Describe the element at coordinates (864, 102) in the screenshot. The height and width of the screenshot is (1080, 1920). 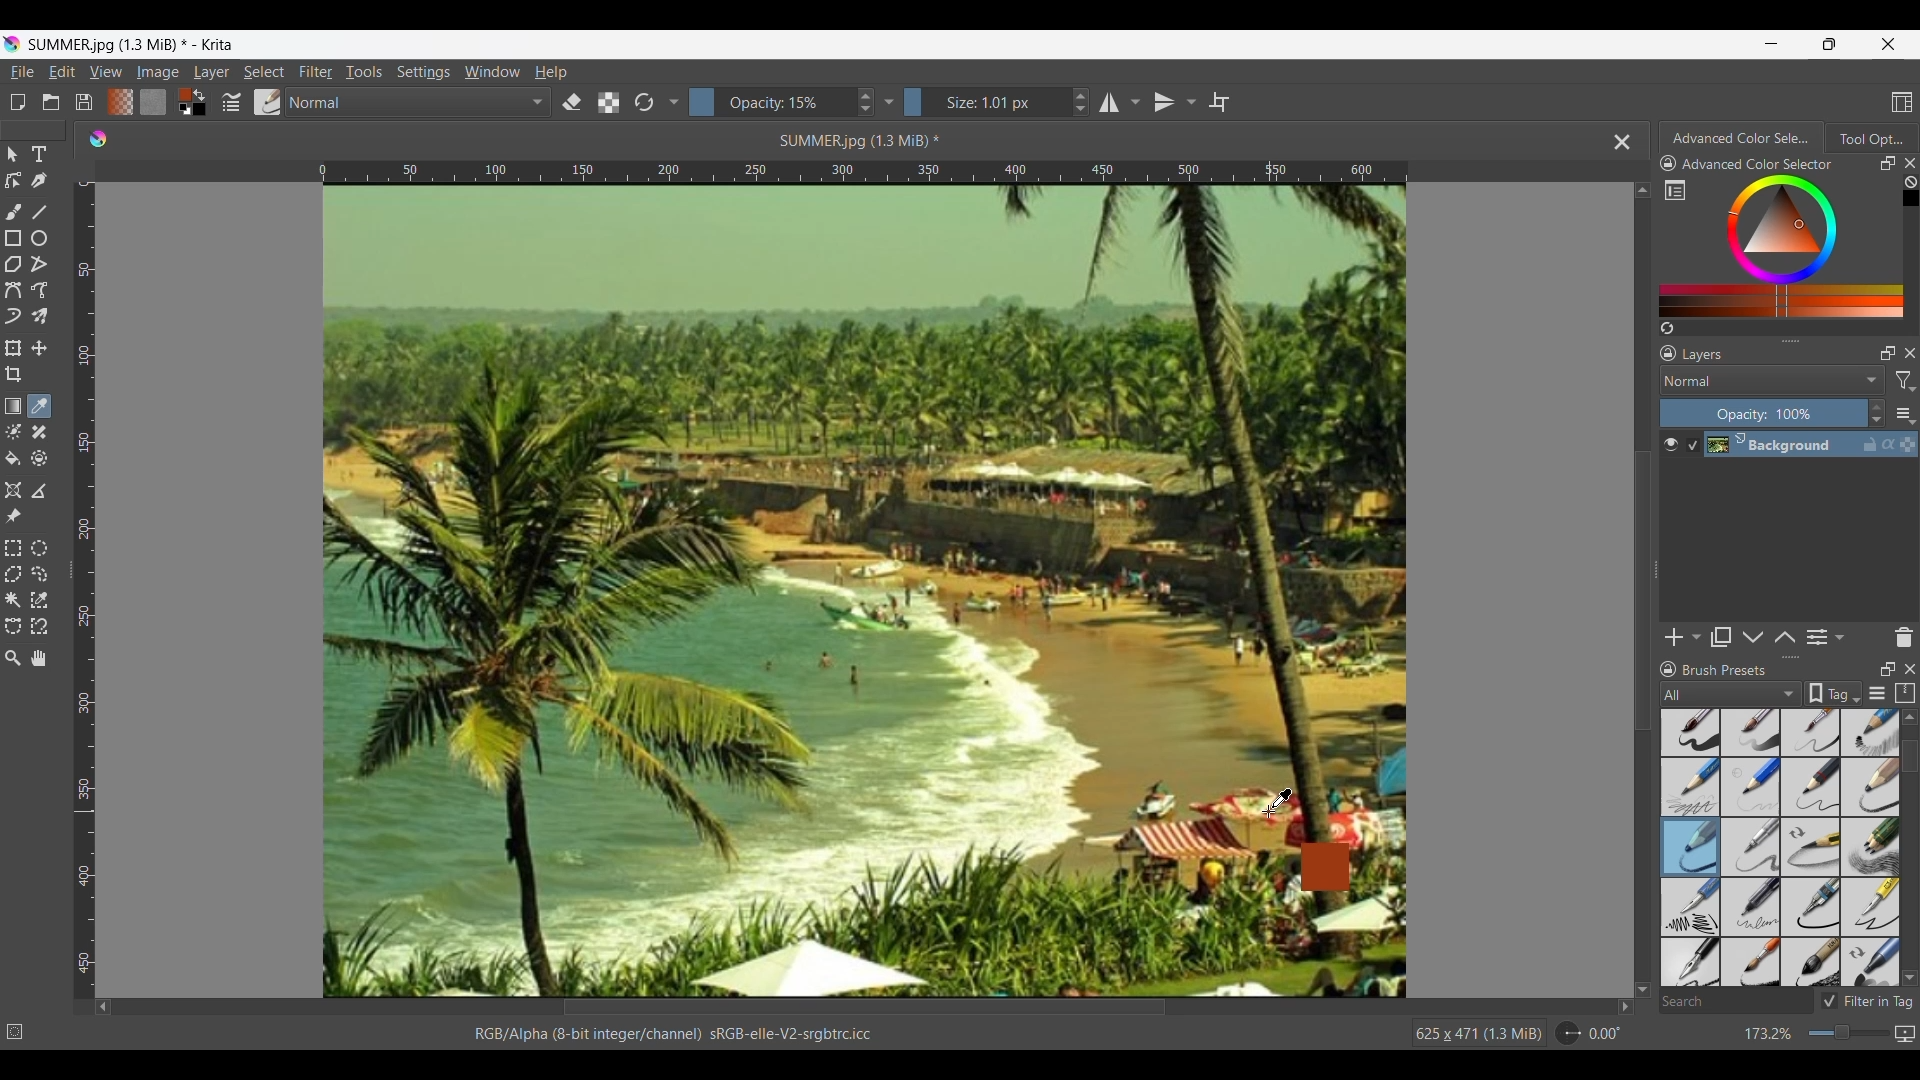
I see `Increase/Decrease Opacity` at that location.